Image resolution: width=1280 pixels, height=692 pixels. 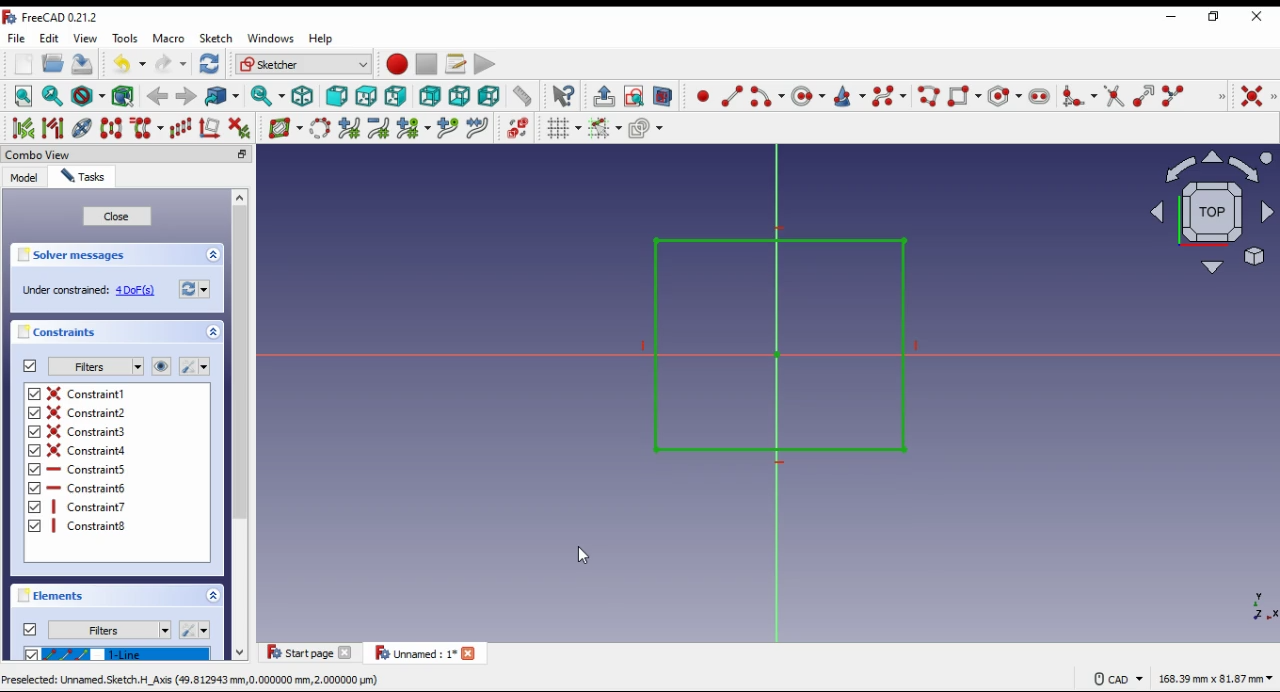 I want to click on minimize, so click(x=1171, y=18).